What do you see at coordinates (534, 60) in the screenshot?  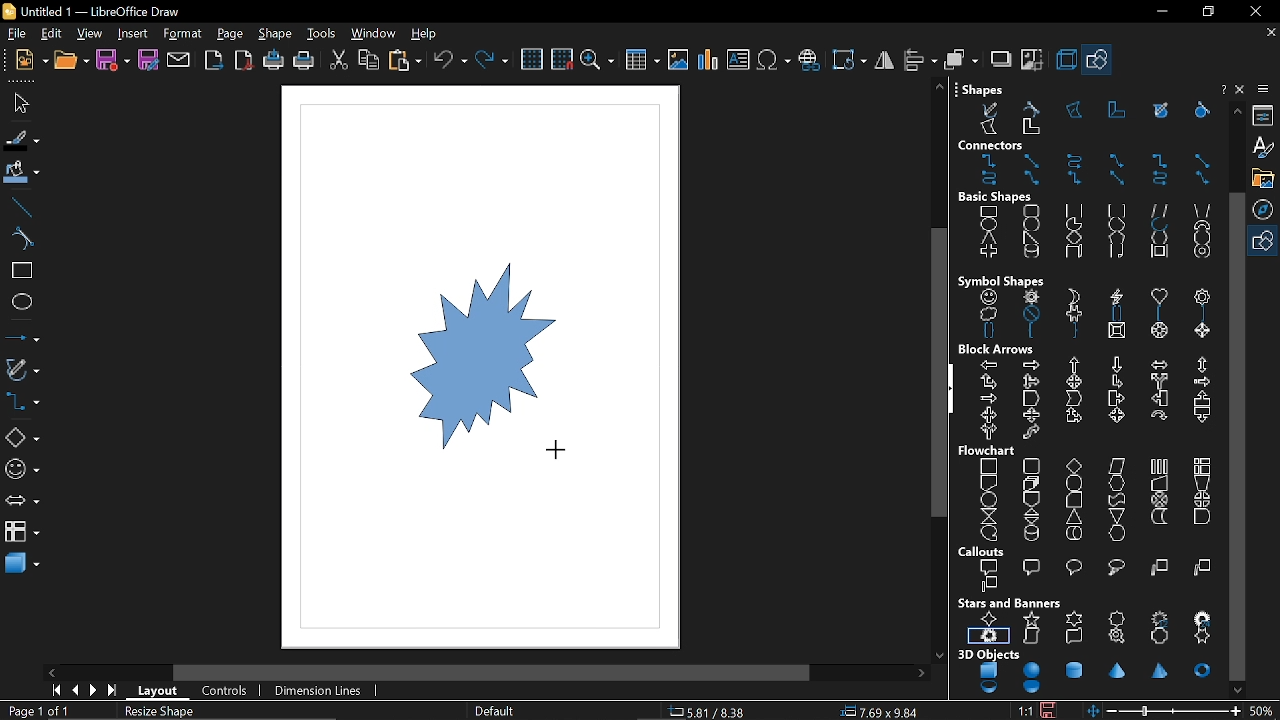 I see `grid` at bounding box center [534, 60].